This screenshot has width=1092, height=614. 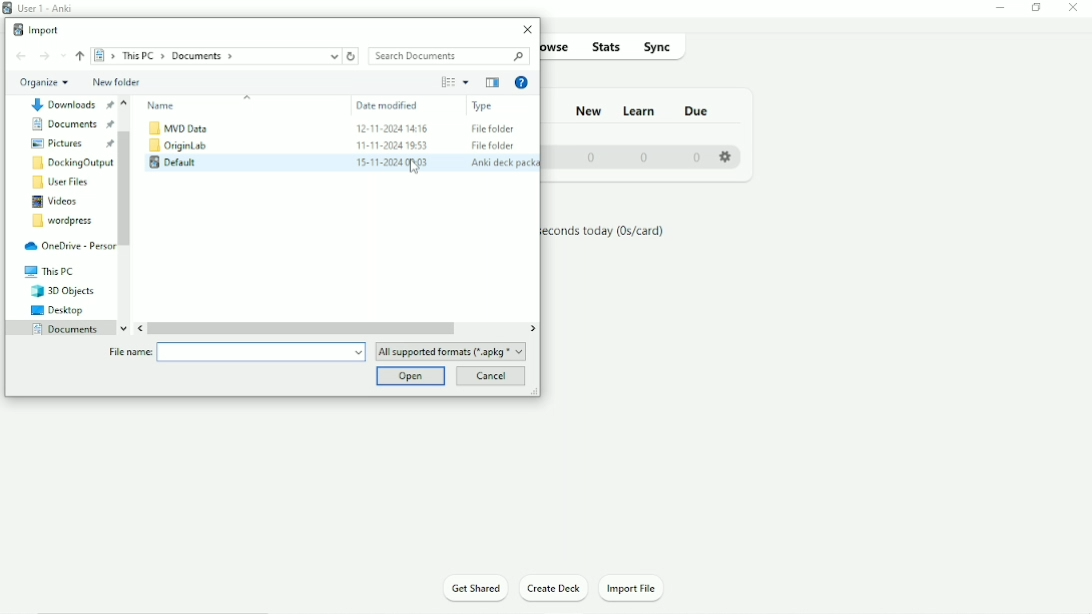 What do you see at coordinates (58, 310) in the screenshot?
I see `Desktop` at bounding box center [58, 310].